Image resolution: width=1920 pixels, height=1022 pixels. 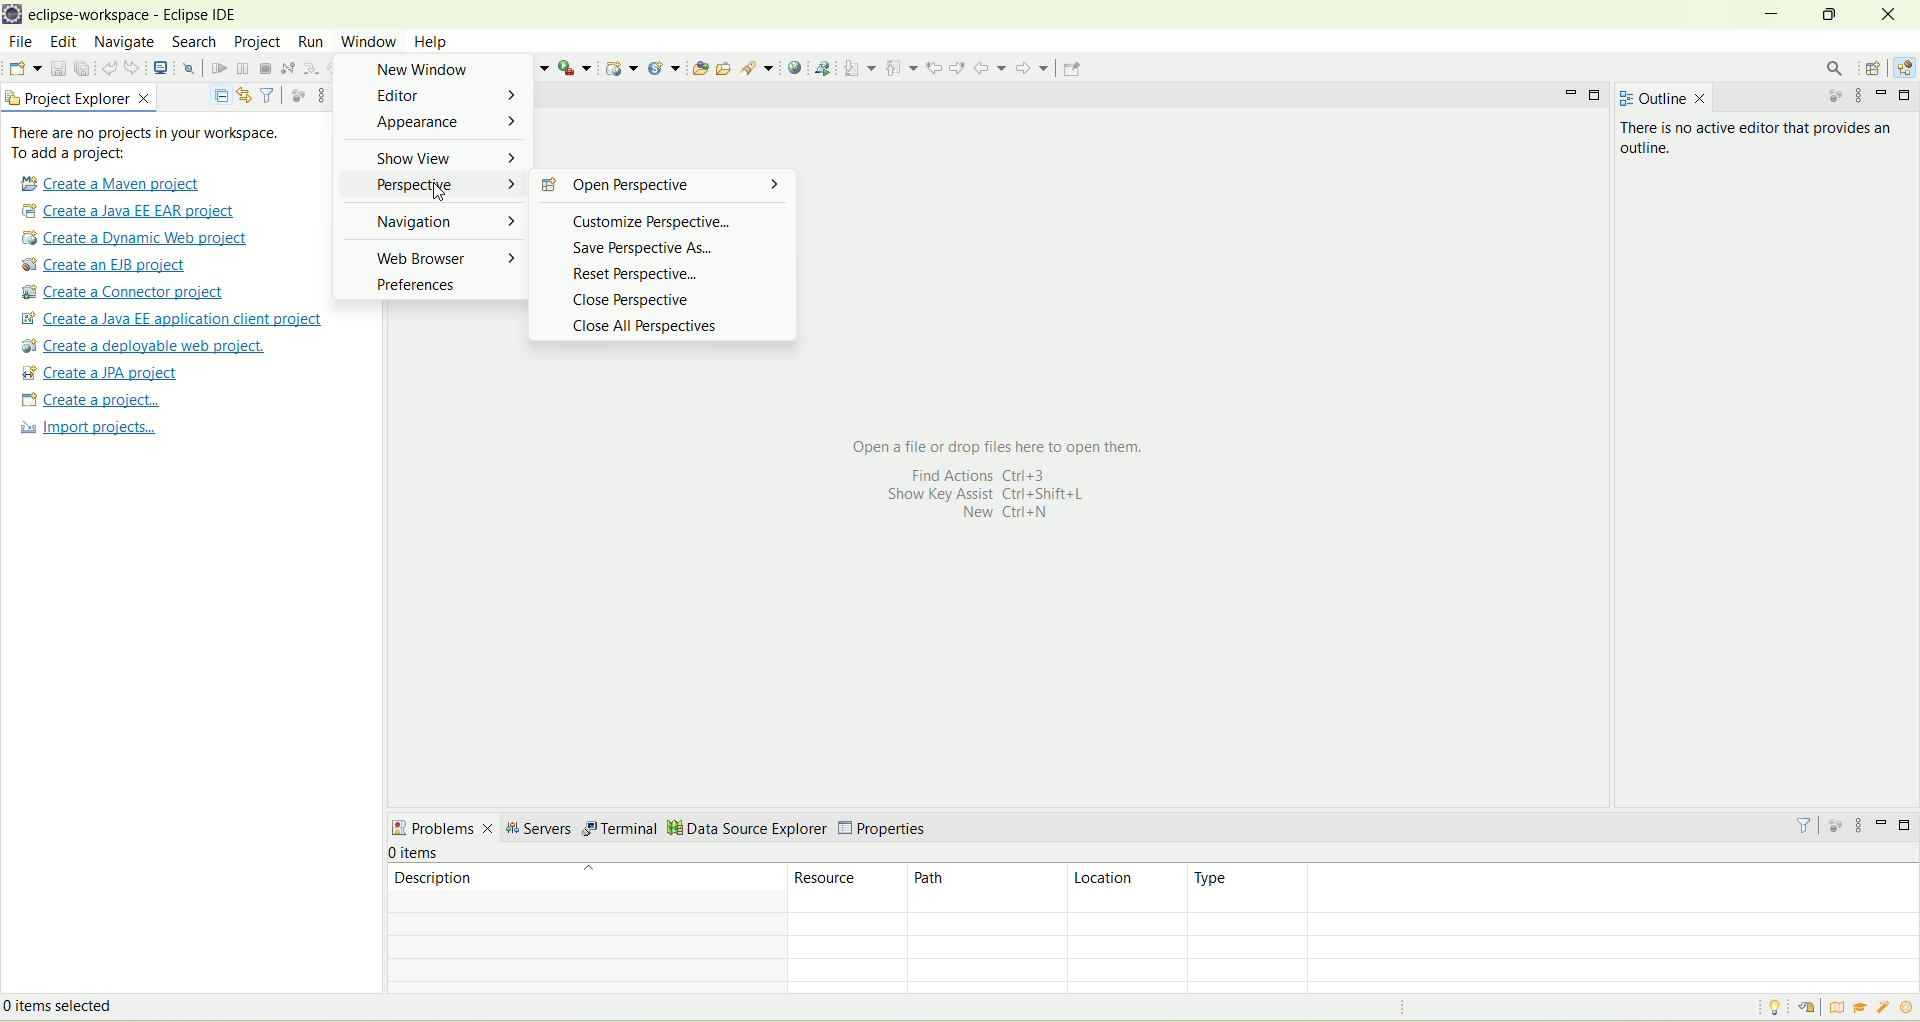 I want to click on disconnect, so click(x=287, y=68).